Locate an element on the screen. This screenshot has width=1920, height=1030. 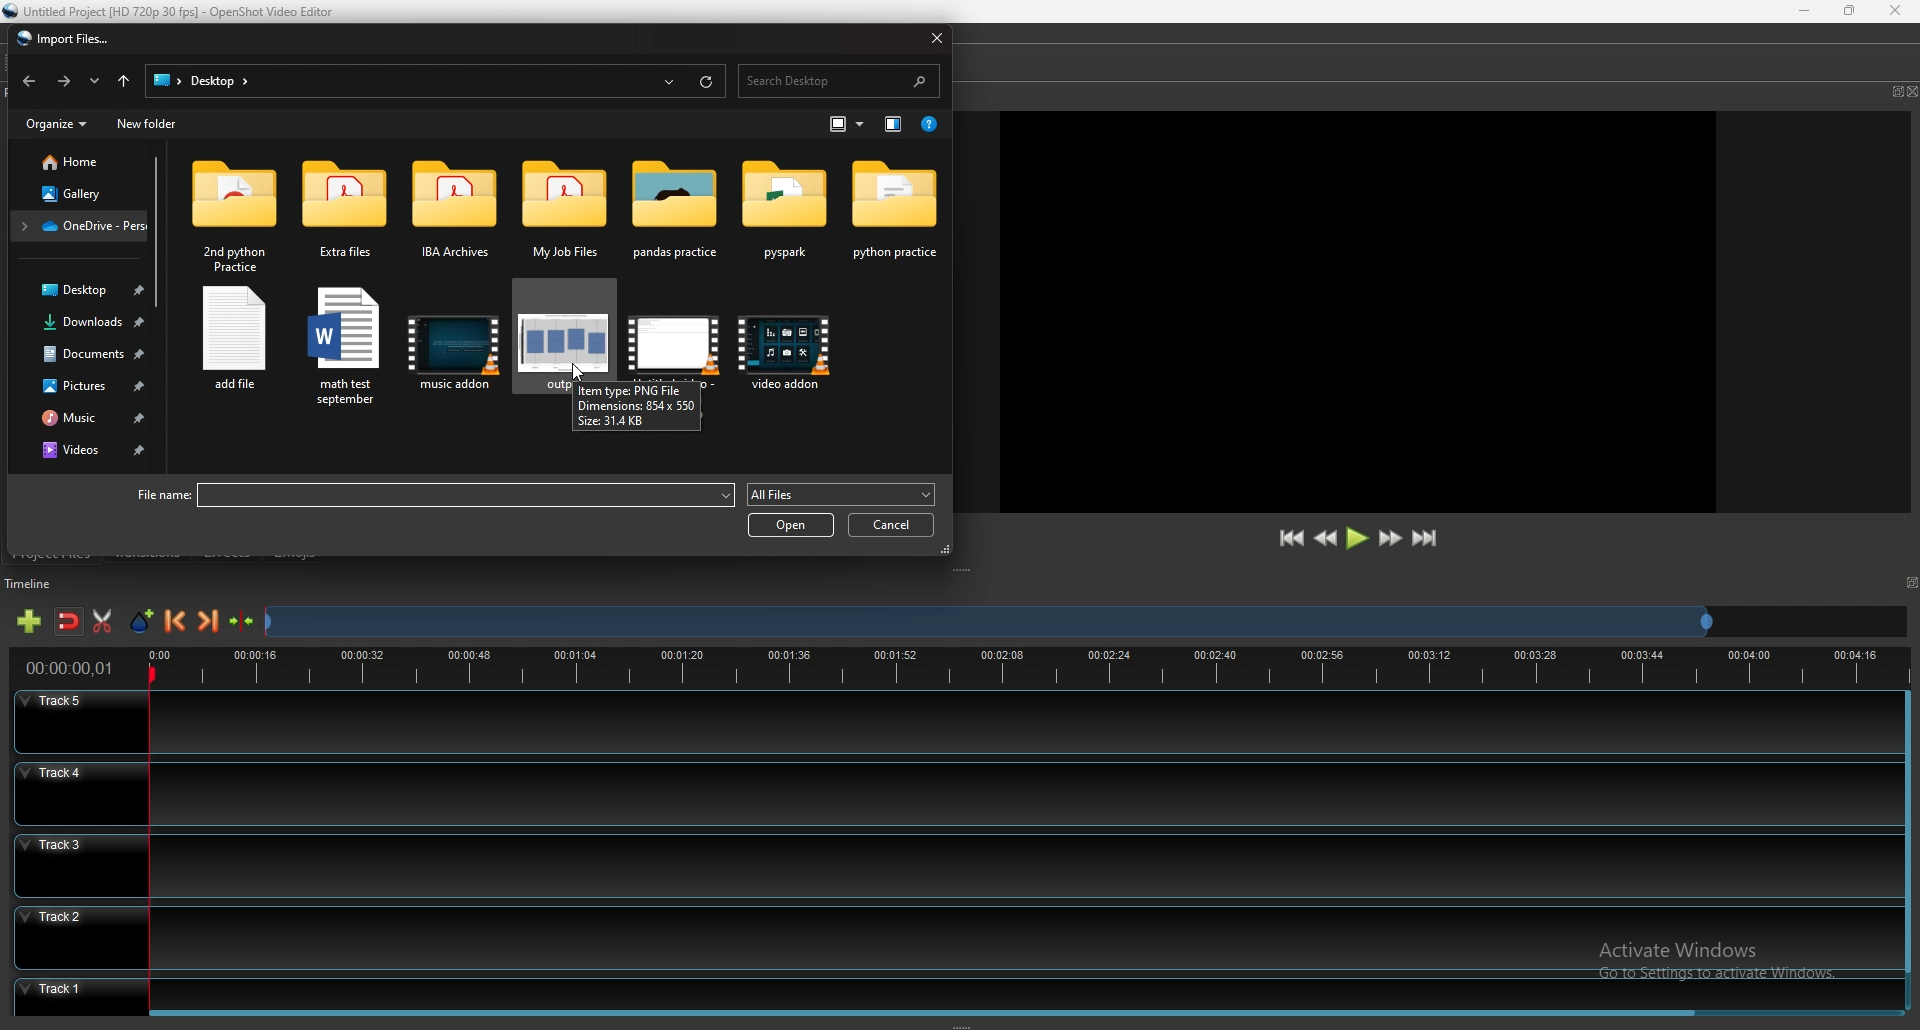
add marker is located at coordinates (144, 621).